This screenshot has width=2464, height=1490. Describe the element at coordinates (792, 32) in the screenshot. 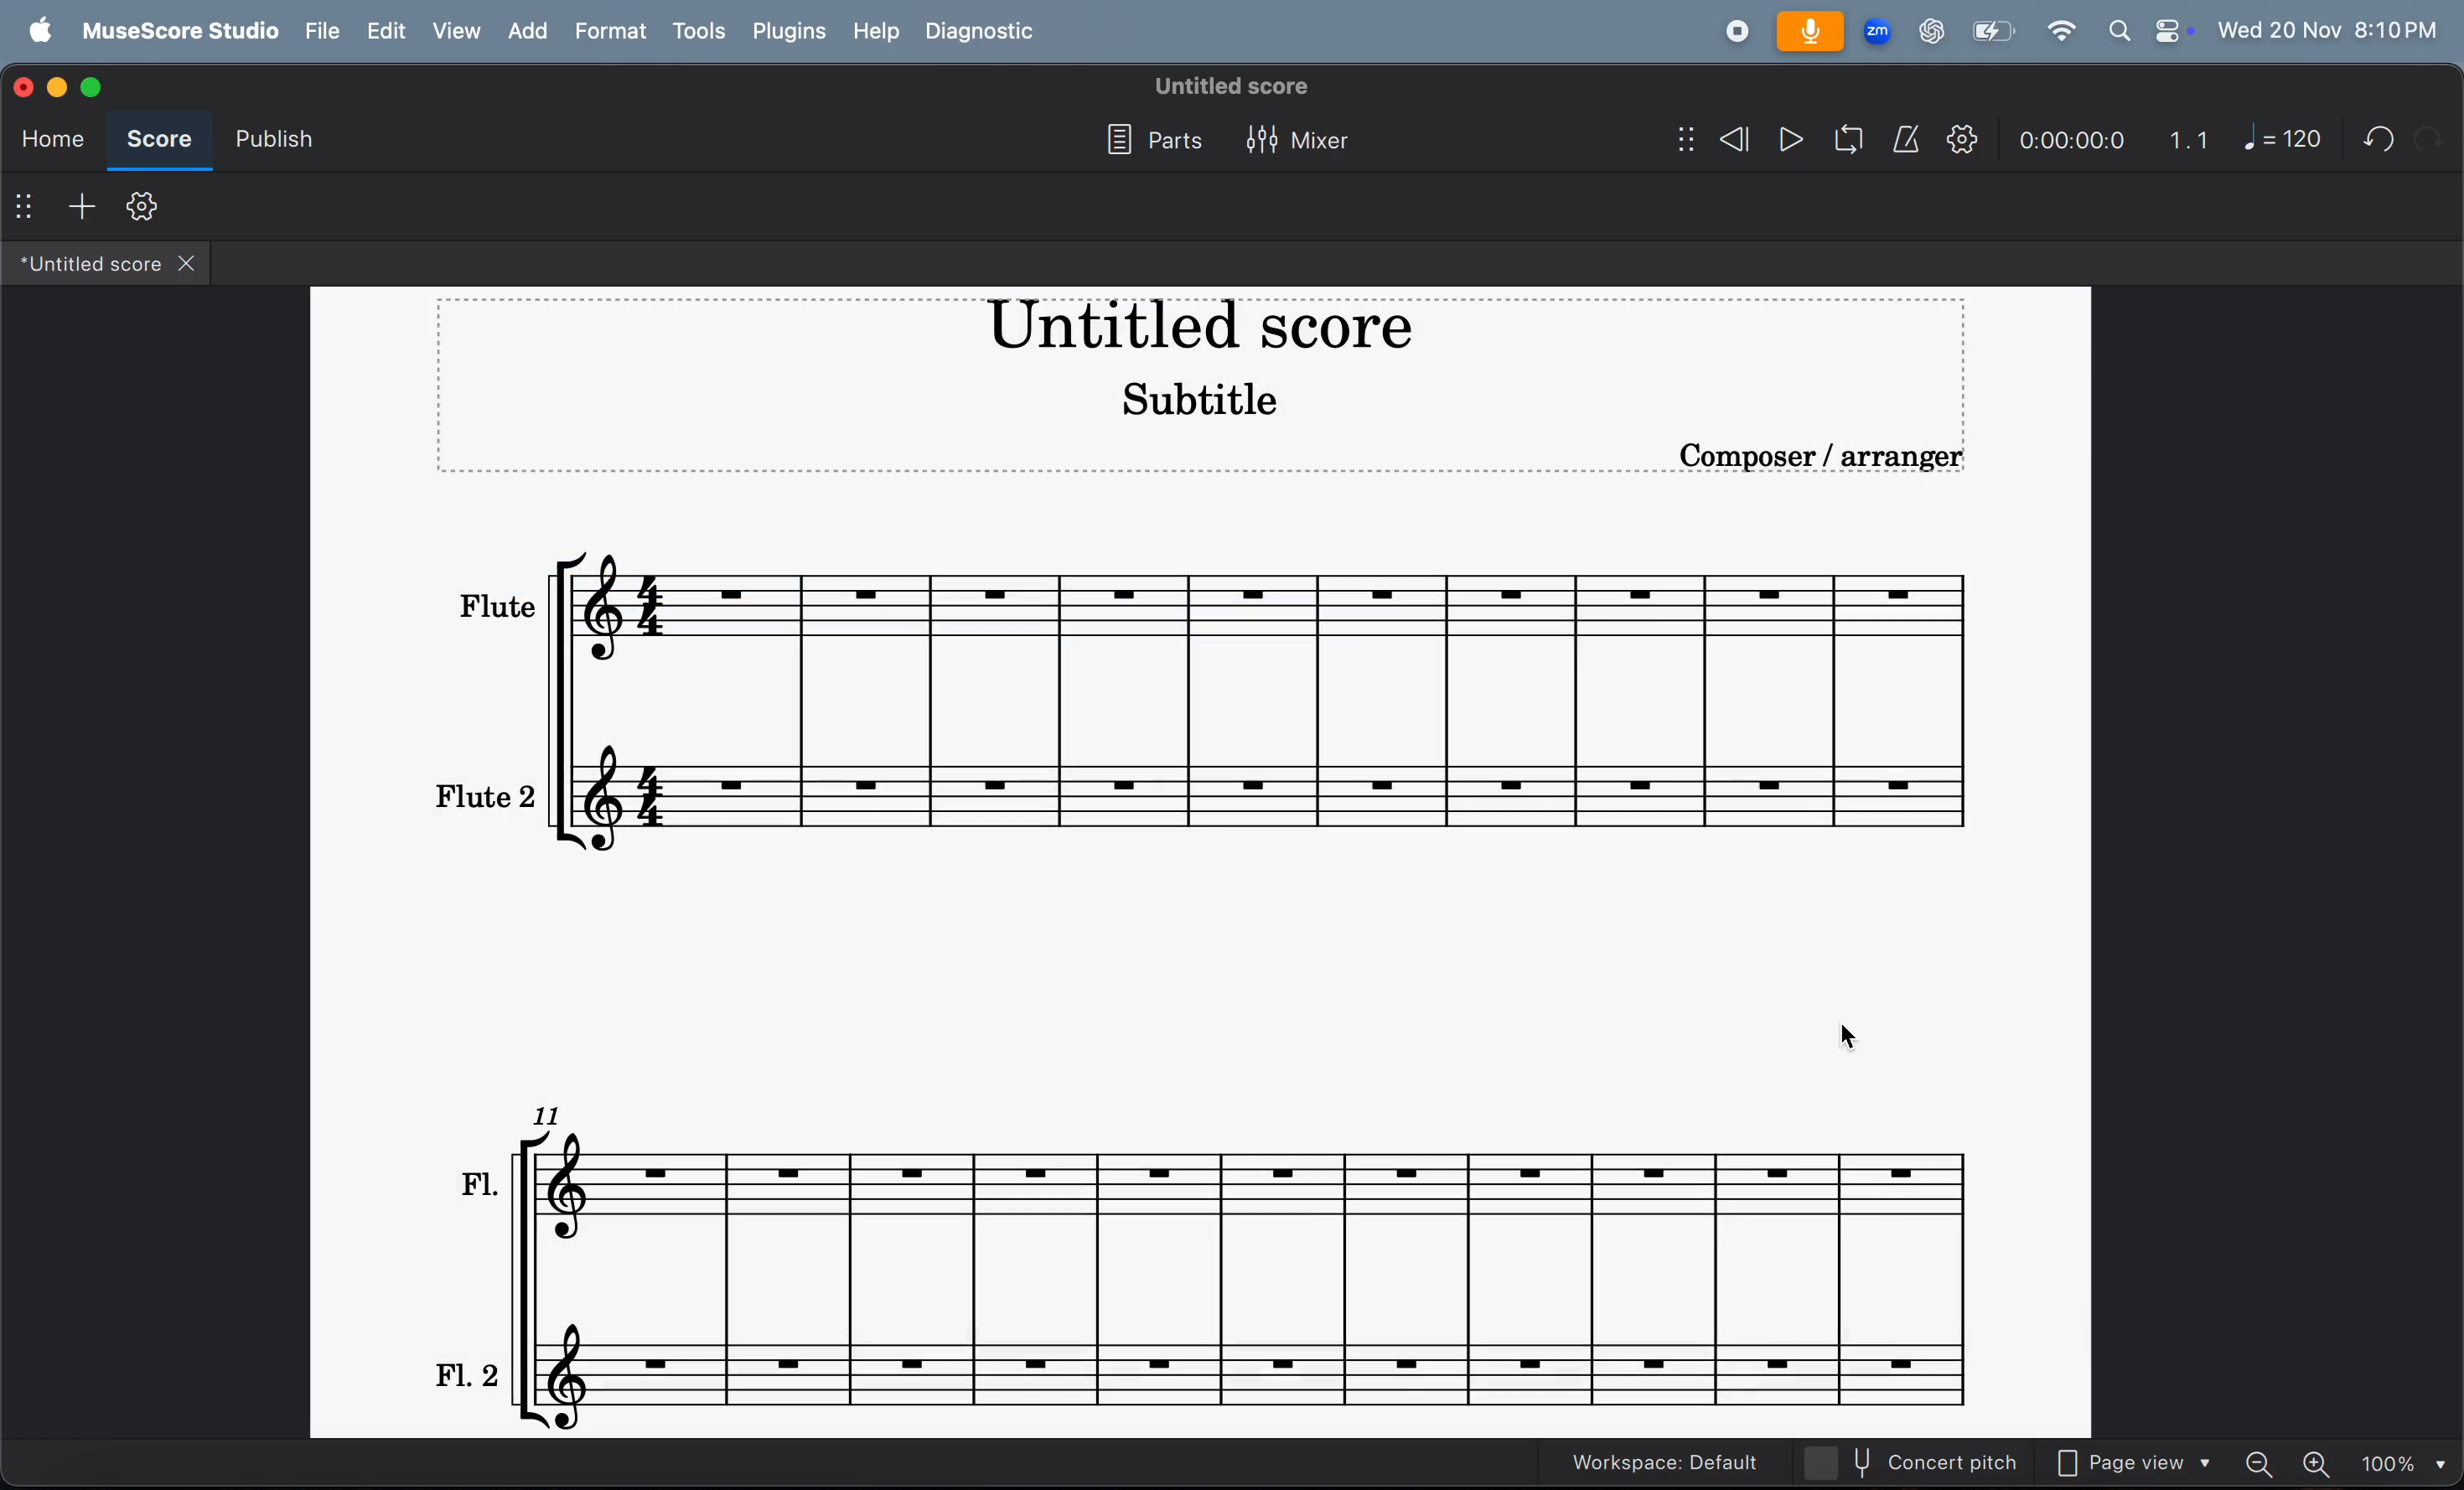

I see `plugons` at that location.